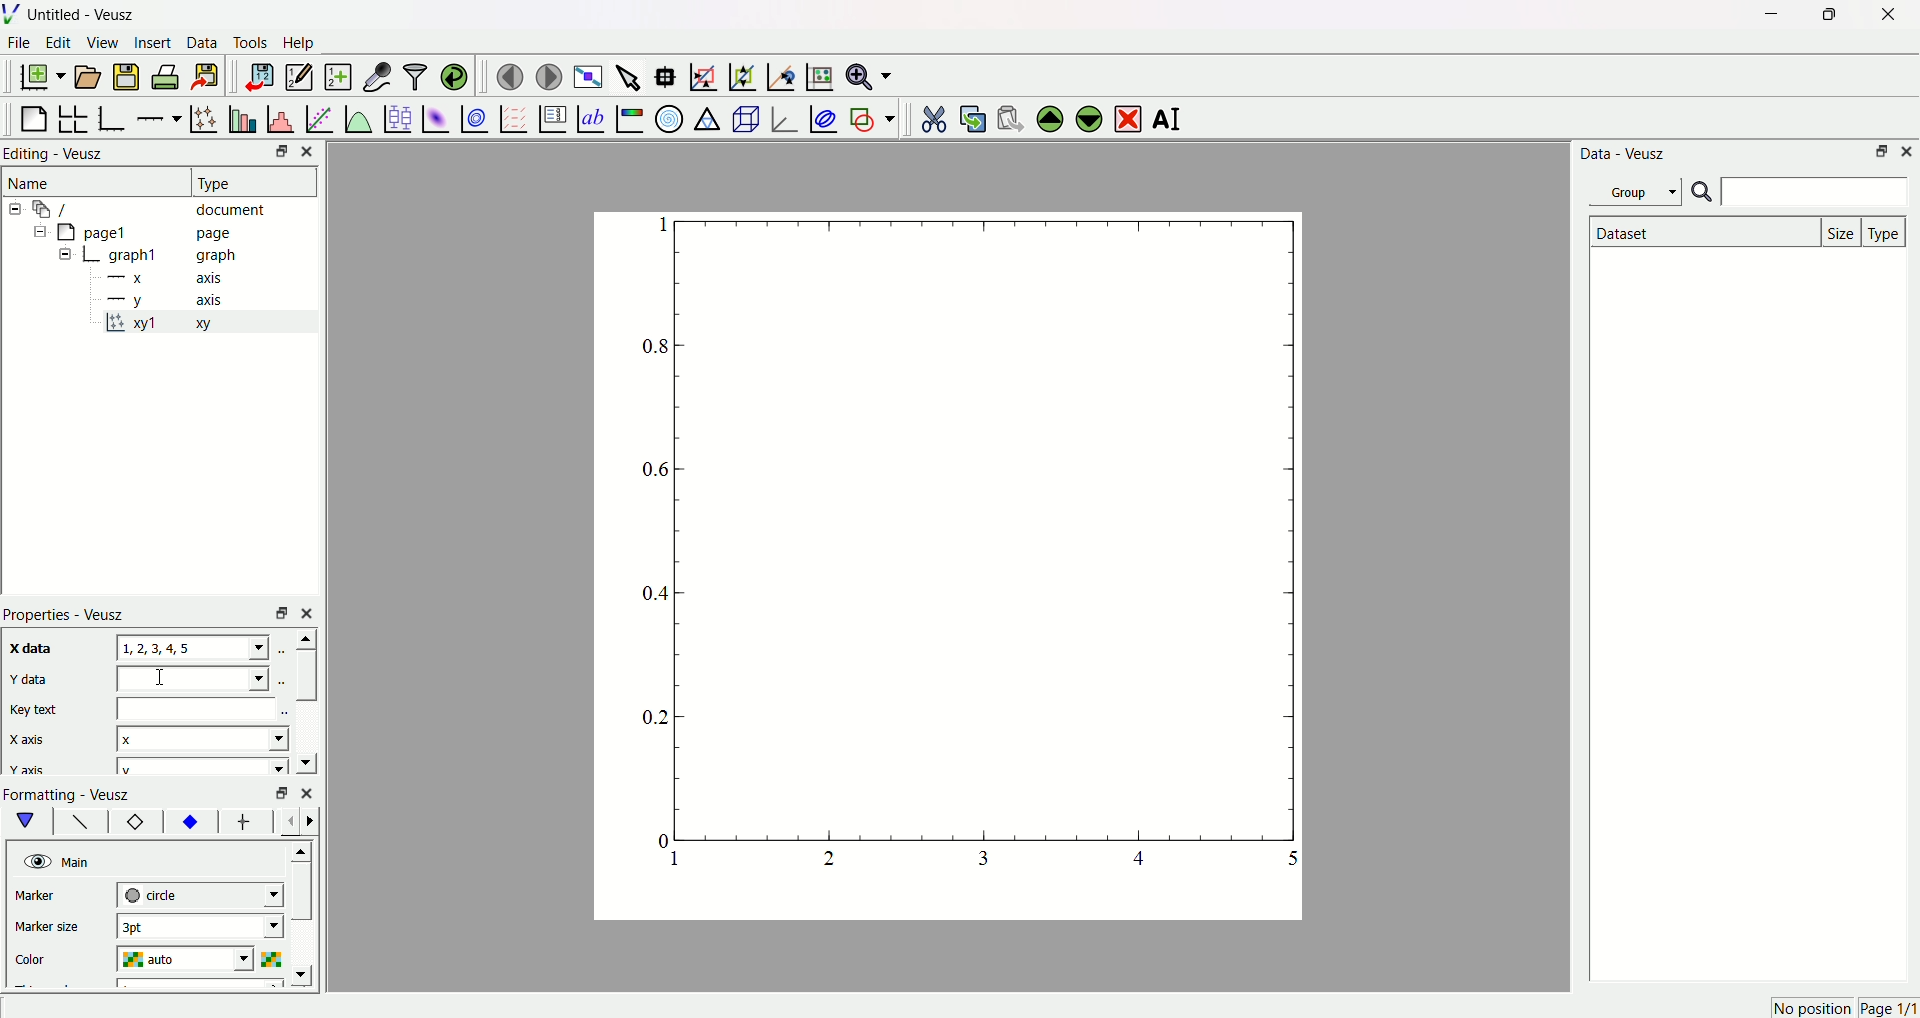  Describe the element at coordinates (1127, 117) in the screenshot. I see `remove the widgets` at that location.